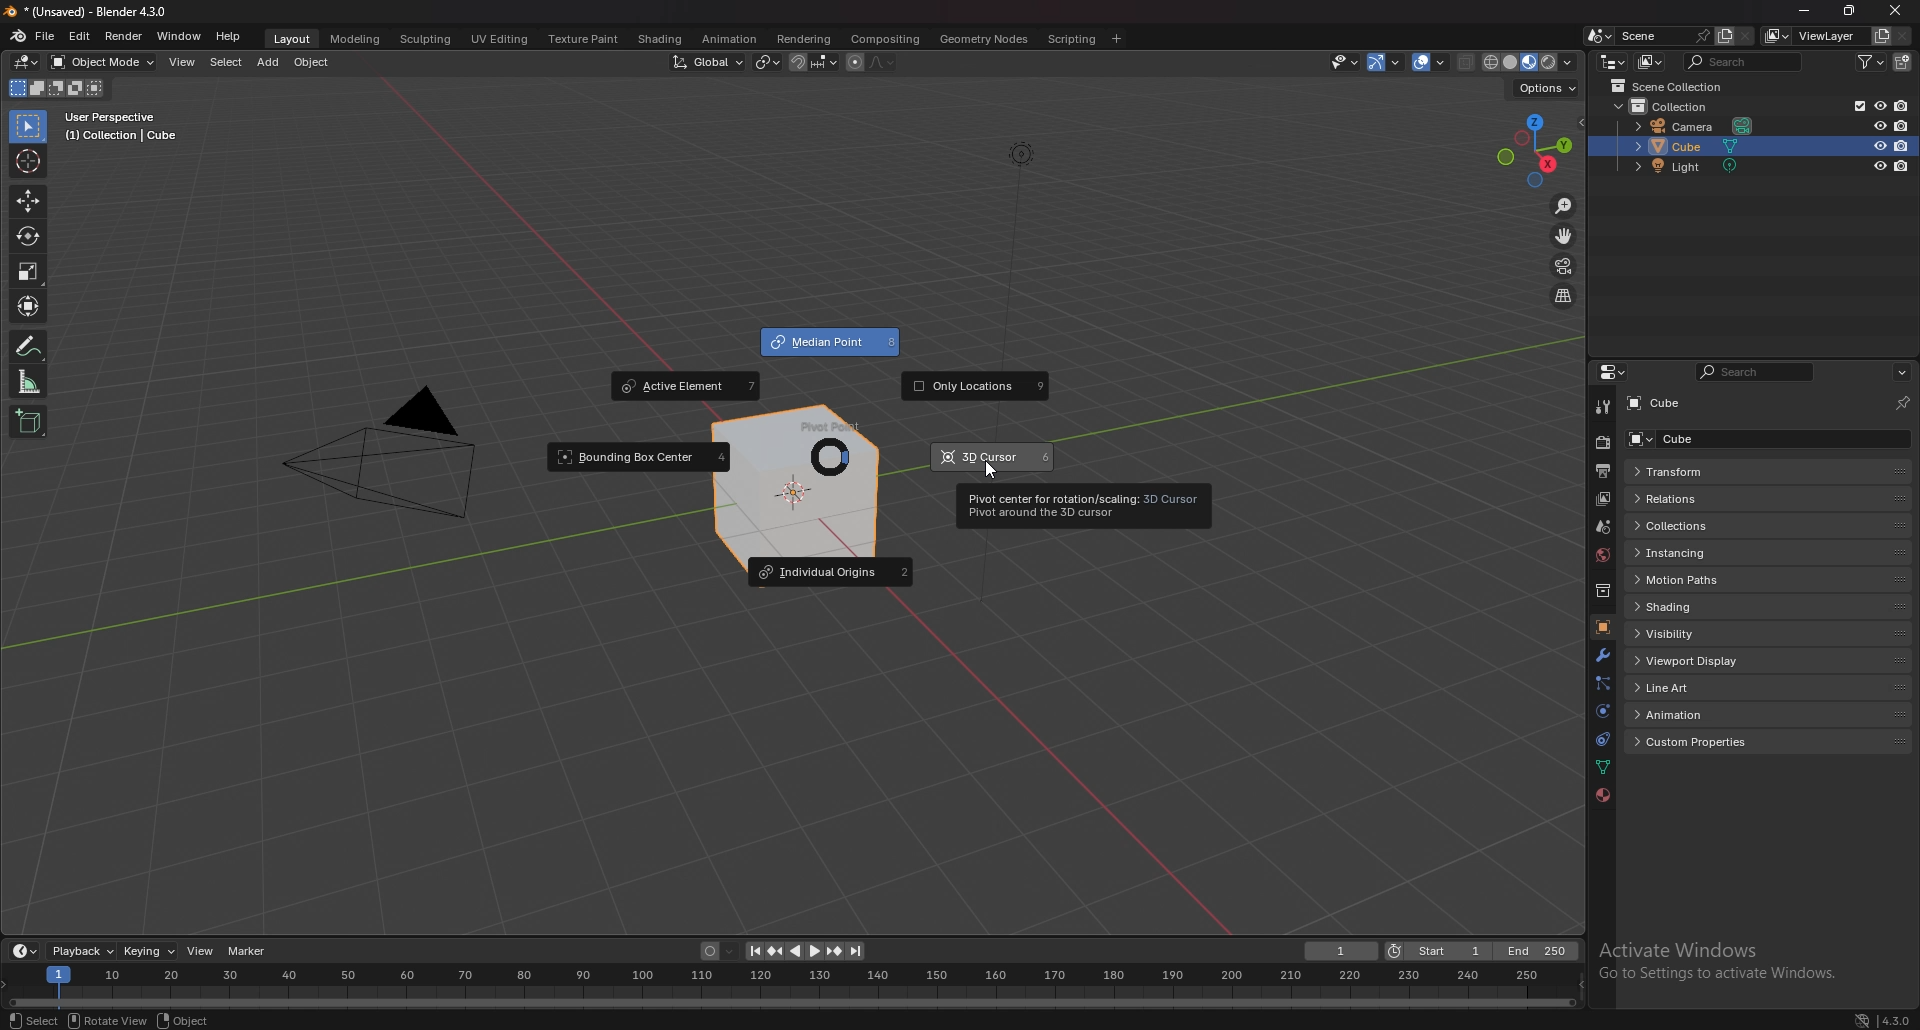 Image resolution: width=1920 pixels, height=1030 pixels. Describe the element at coordinates (1612, 62) in the screenshot. I see `editor type` at that location.